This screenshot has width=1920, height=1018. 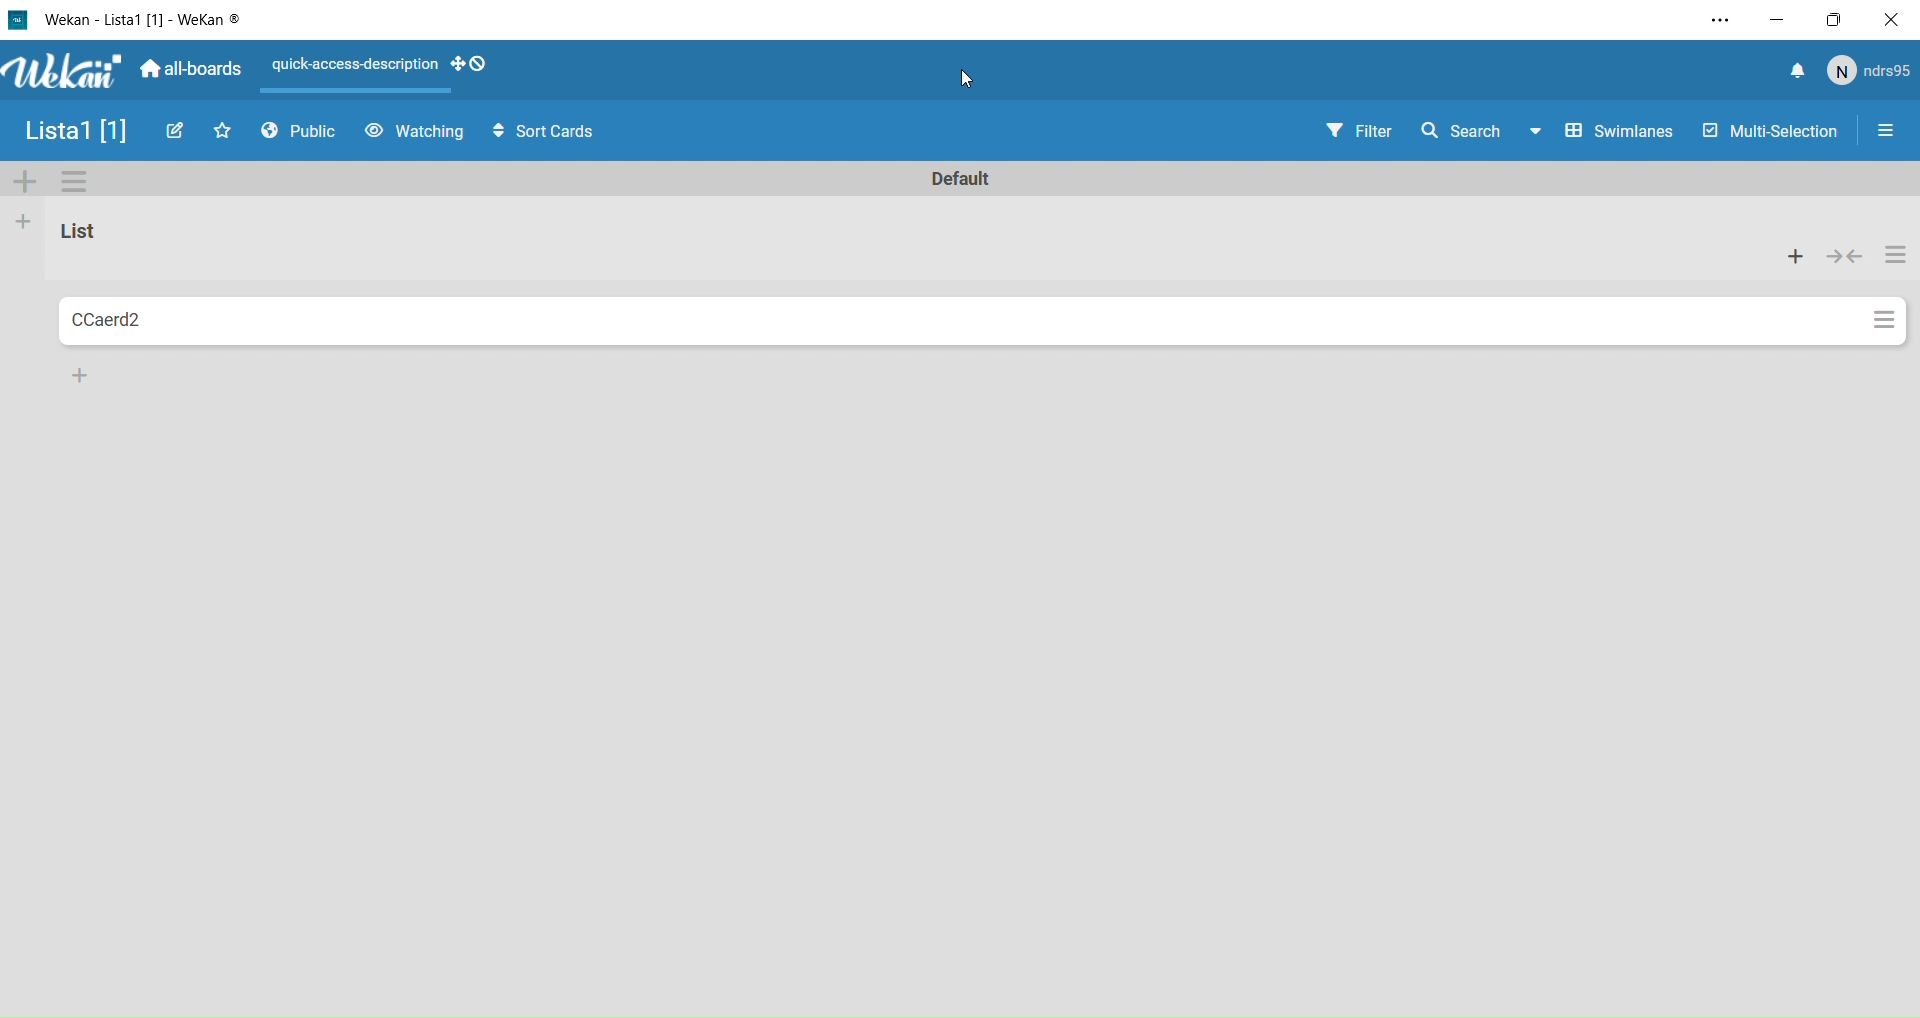 I want to click on Boards, so click(x=190, y=74).